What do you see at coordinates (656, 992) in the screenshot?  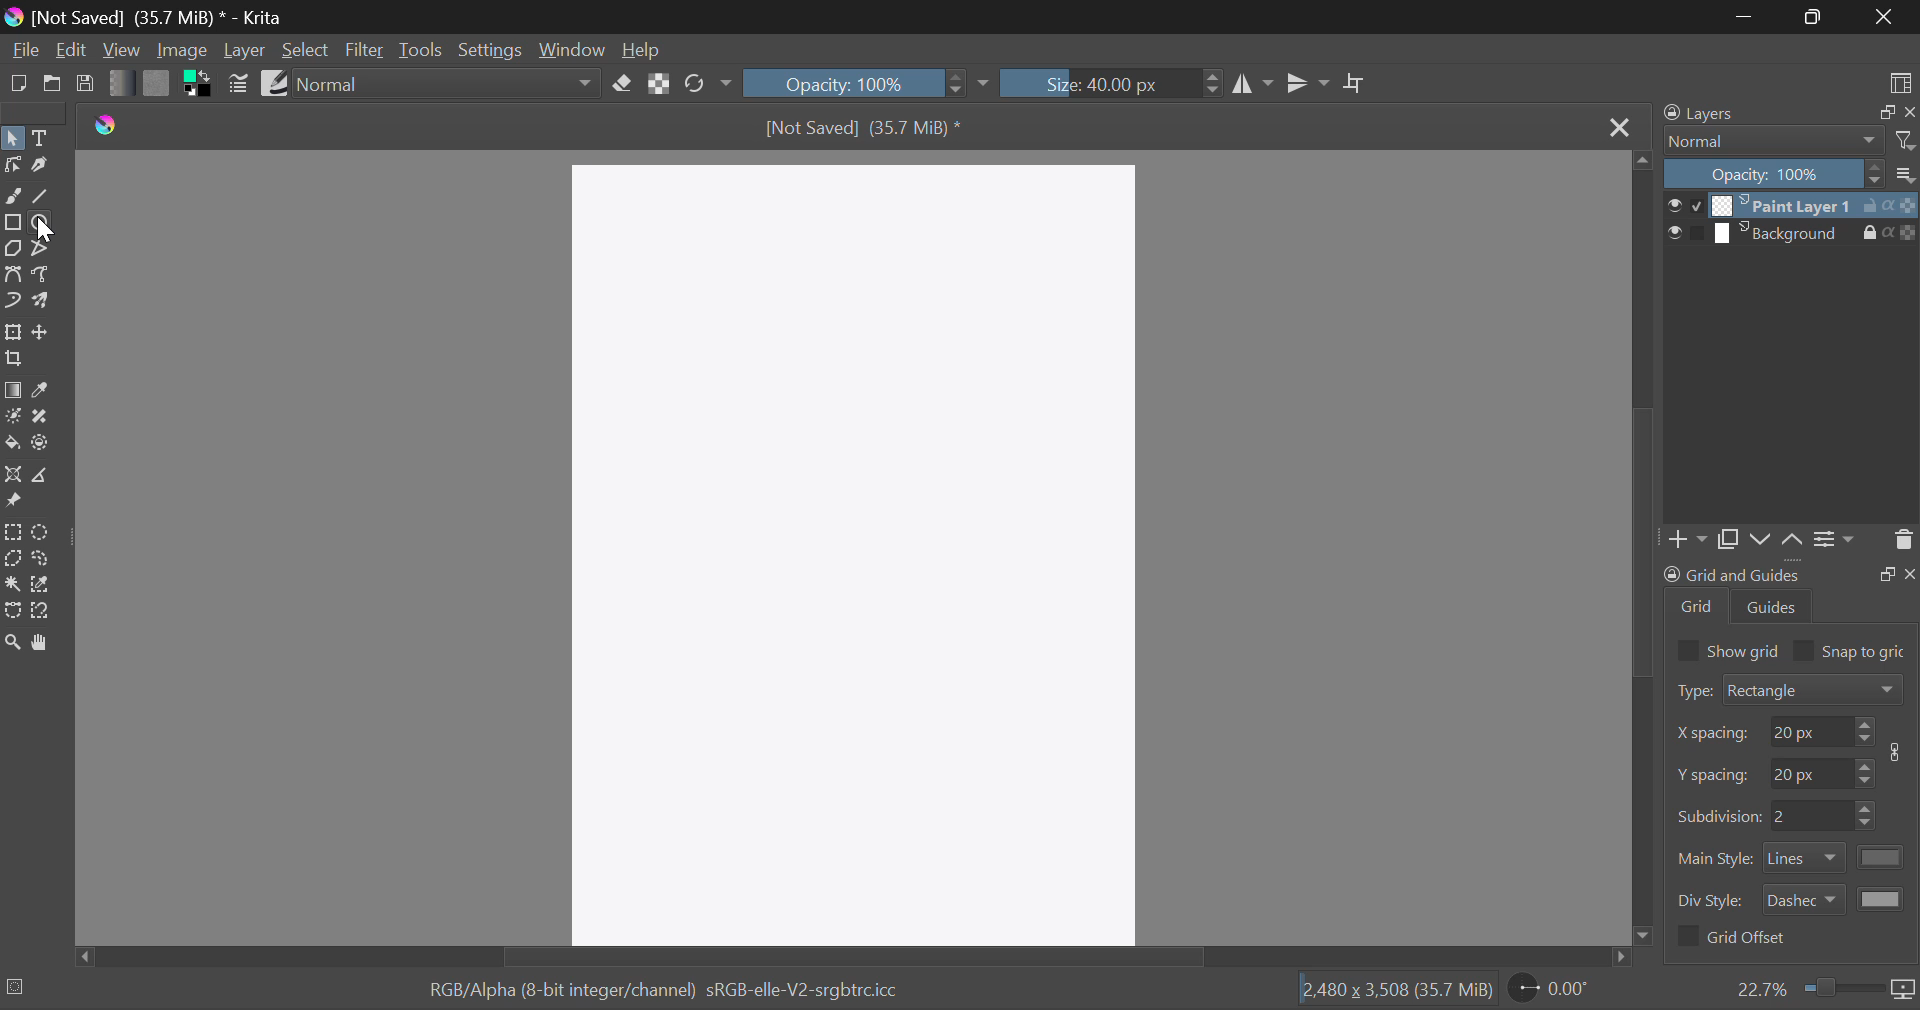 I see `Color Information` at bounding box center [656, 992].